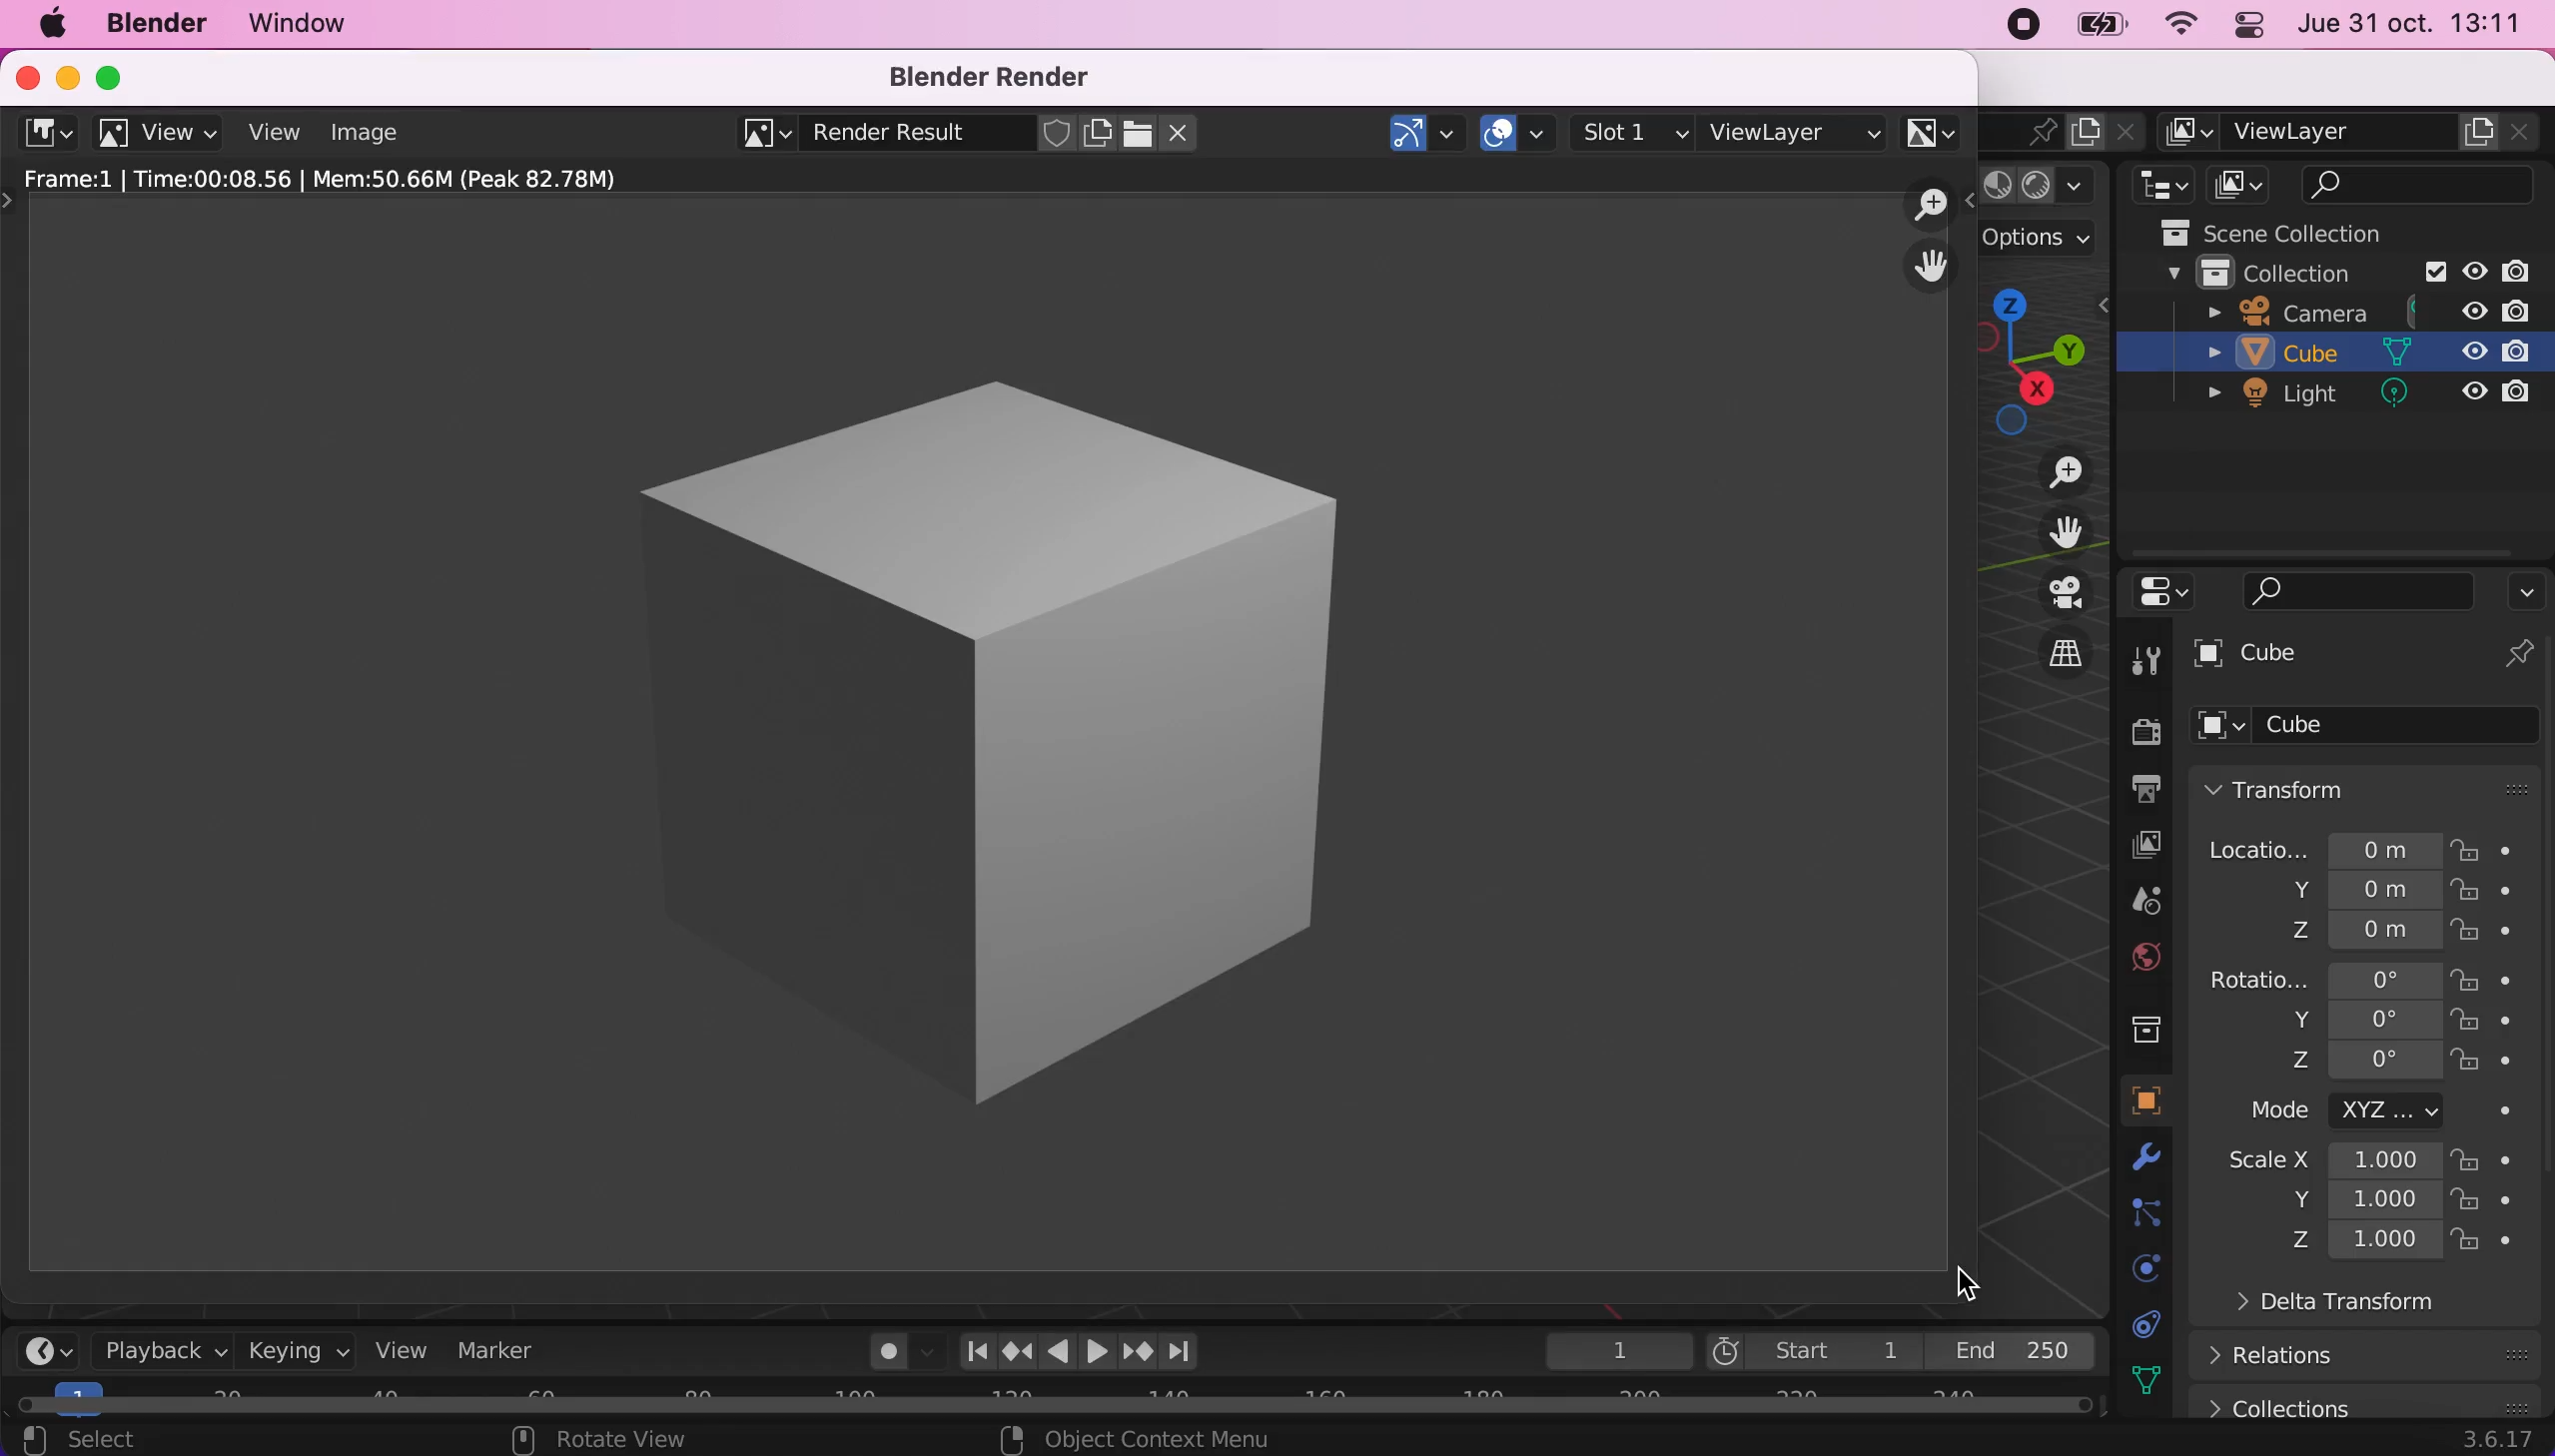 This screenshot has height=1456, width=2555. What do you see at coordinates (2138, 844) in the screenshot?
I see `view layer` at bounding box center [2138, 844].